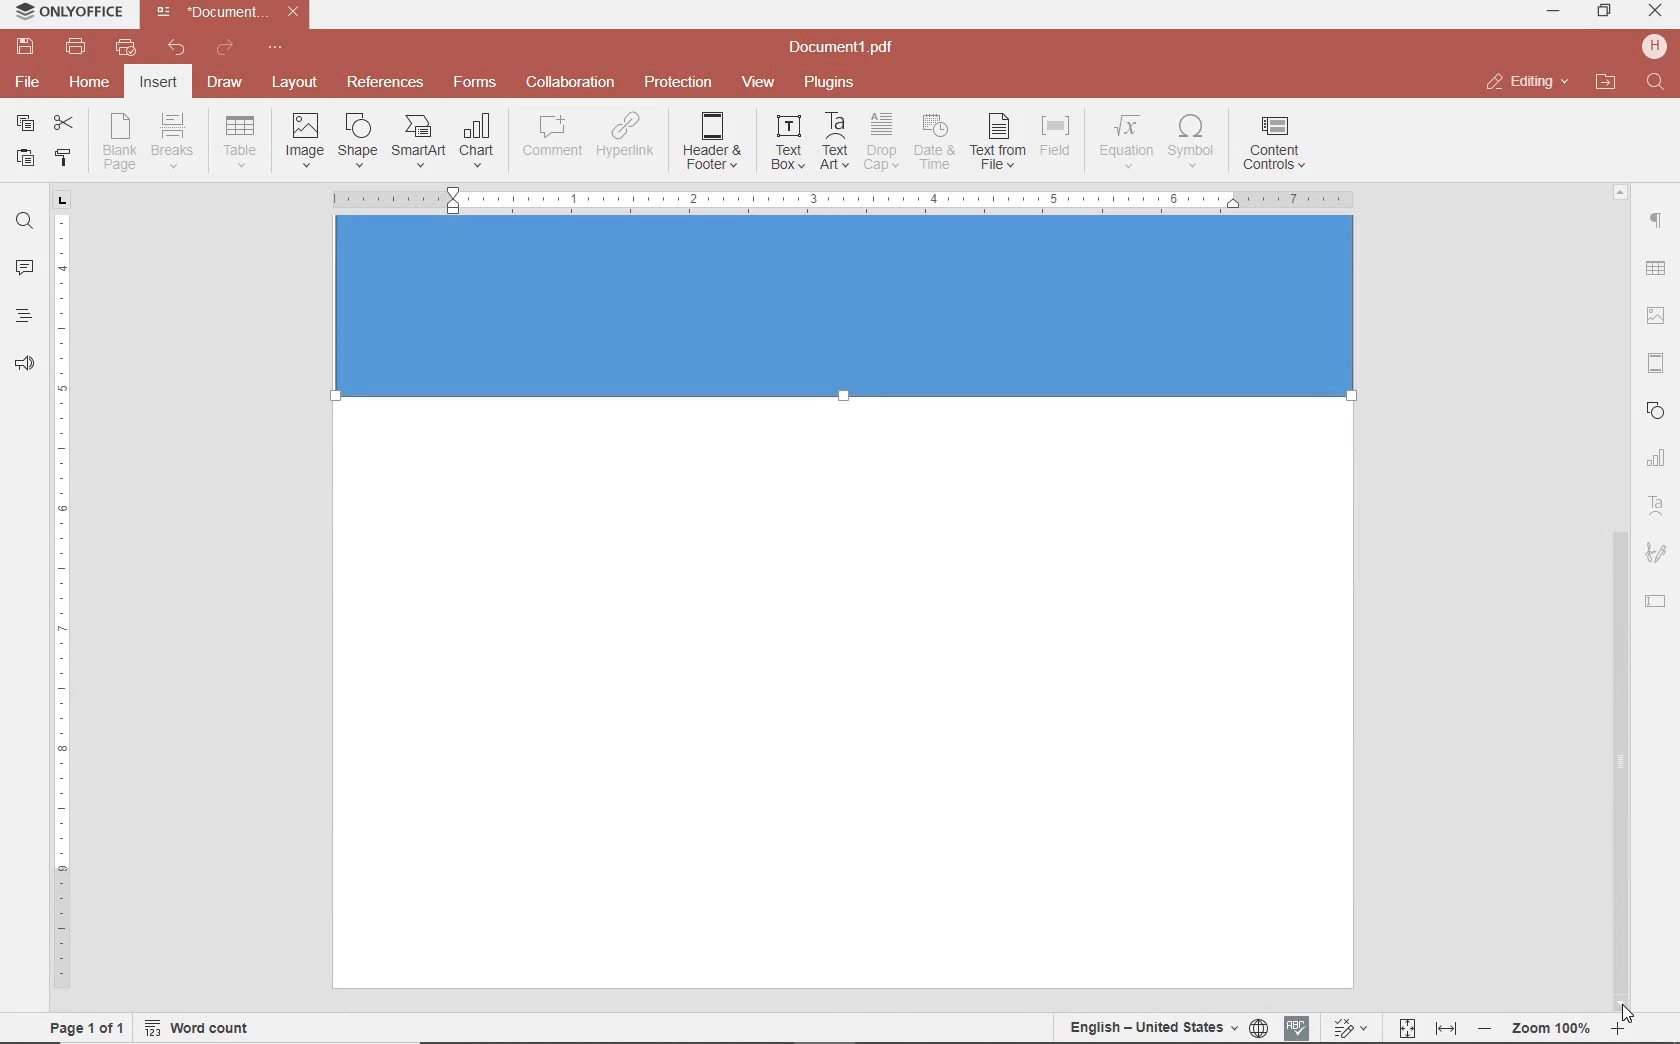  What do you see at coordinates (62, 125) in the screenshot?
I see `cut` at bounding box center [62, 125].